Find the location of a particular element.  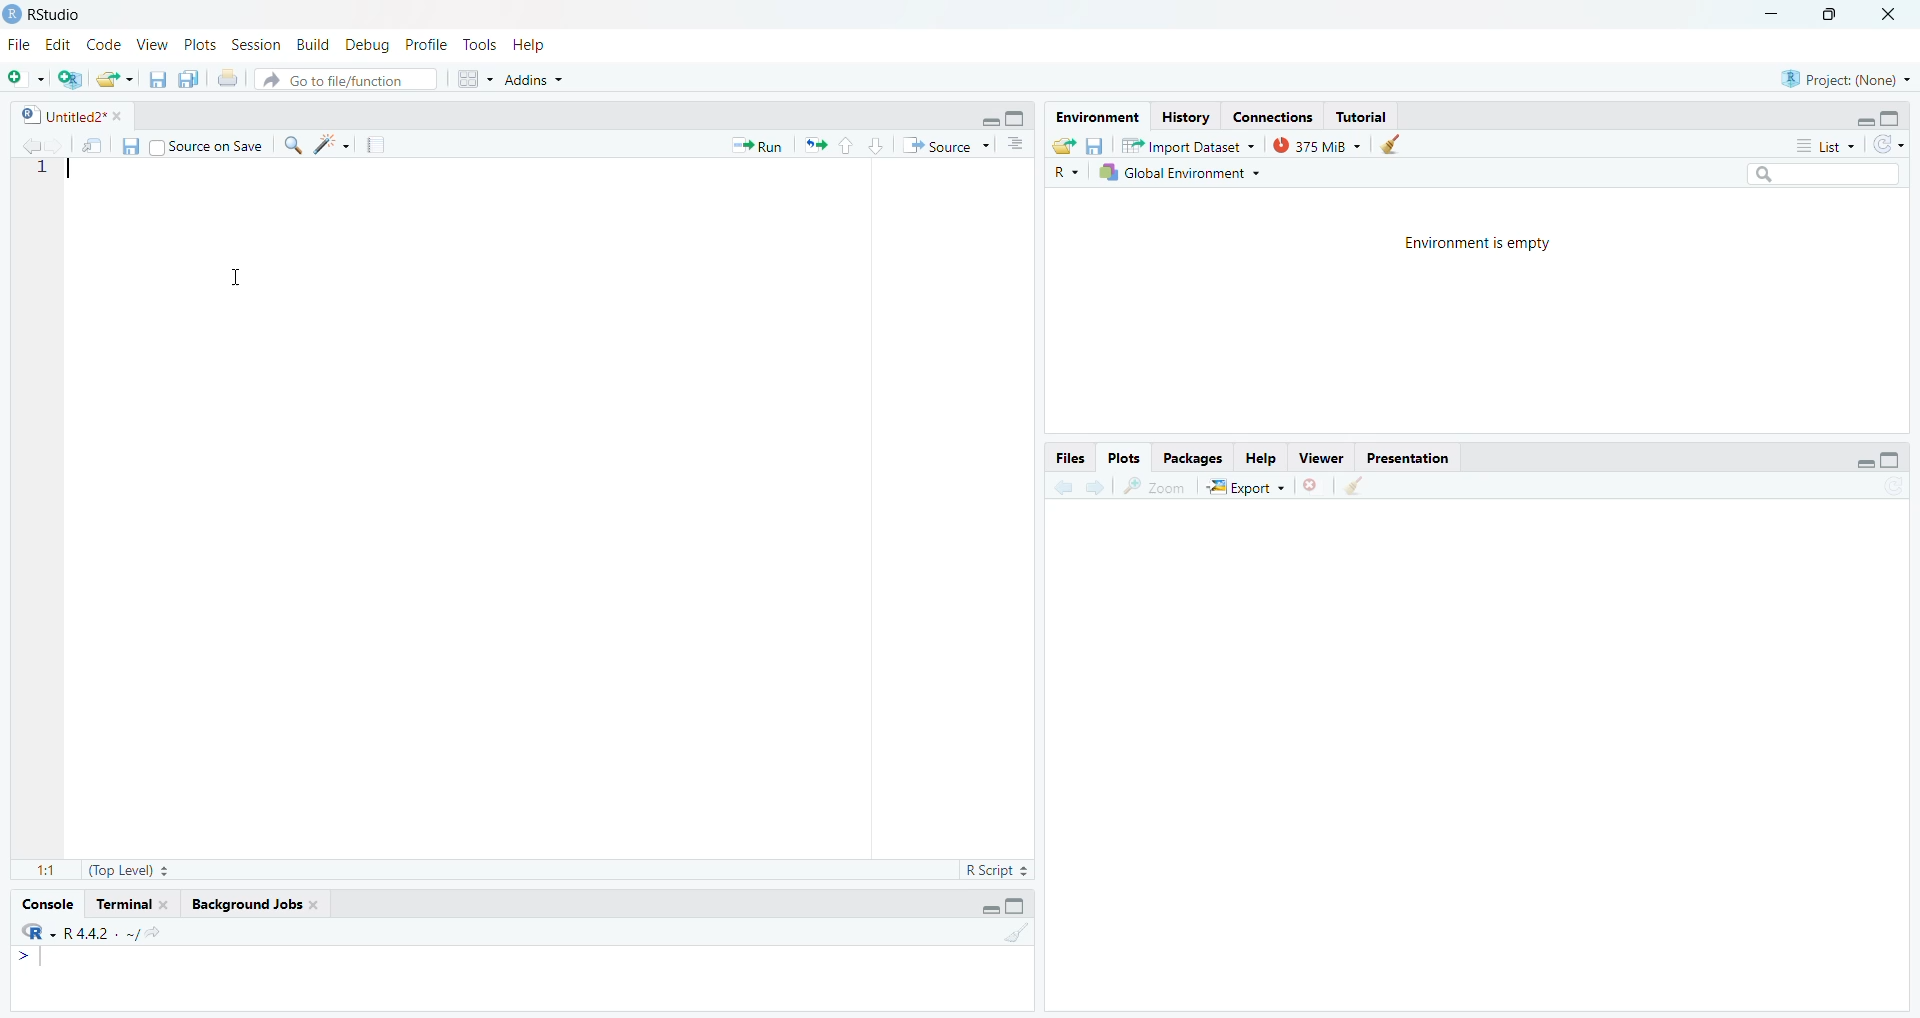

Debug is located at coordinates (364, 44).